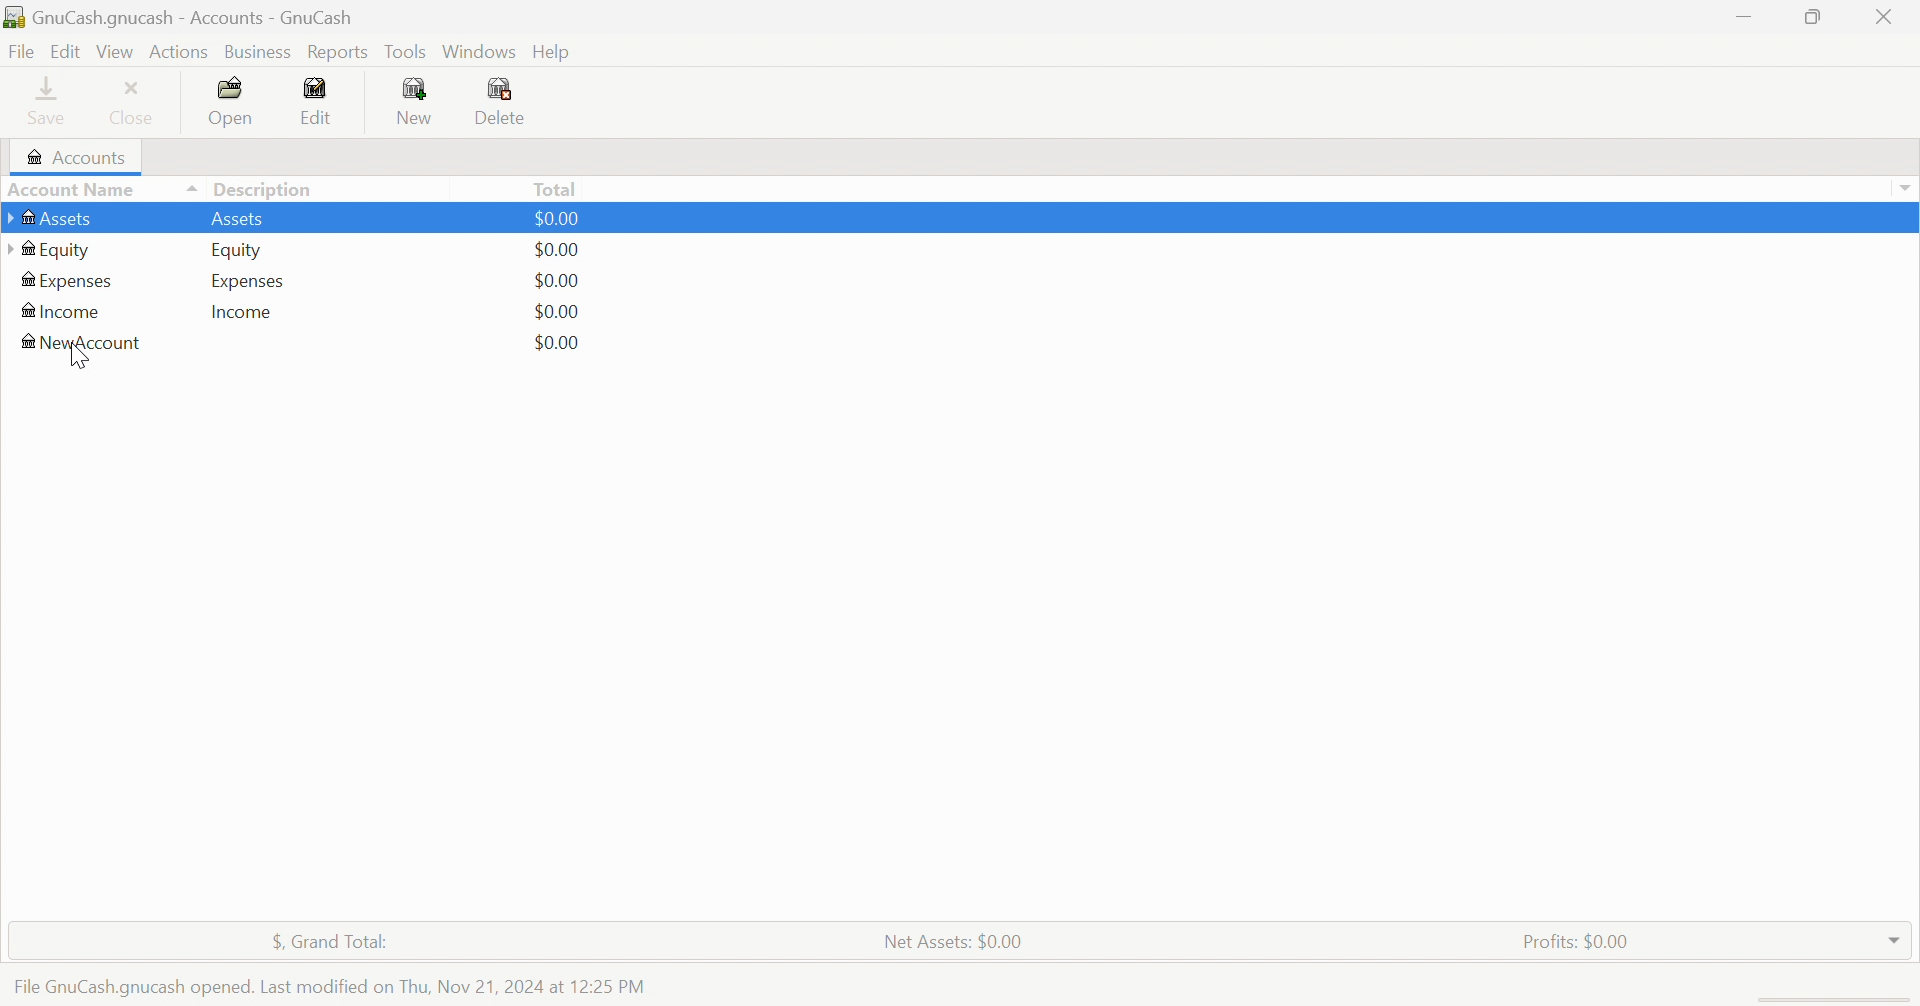  Describe the element at coordinates (82, 343) in the screenshot. I see `New Account` at that location.